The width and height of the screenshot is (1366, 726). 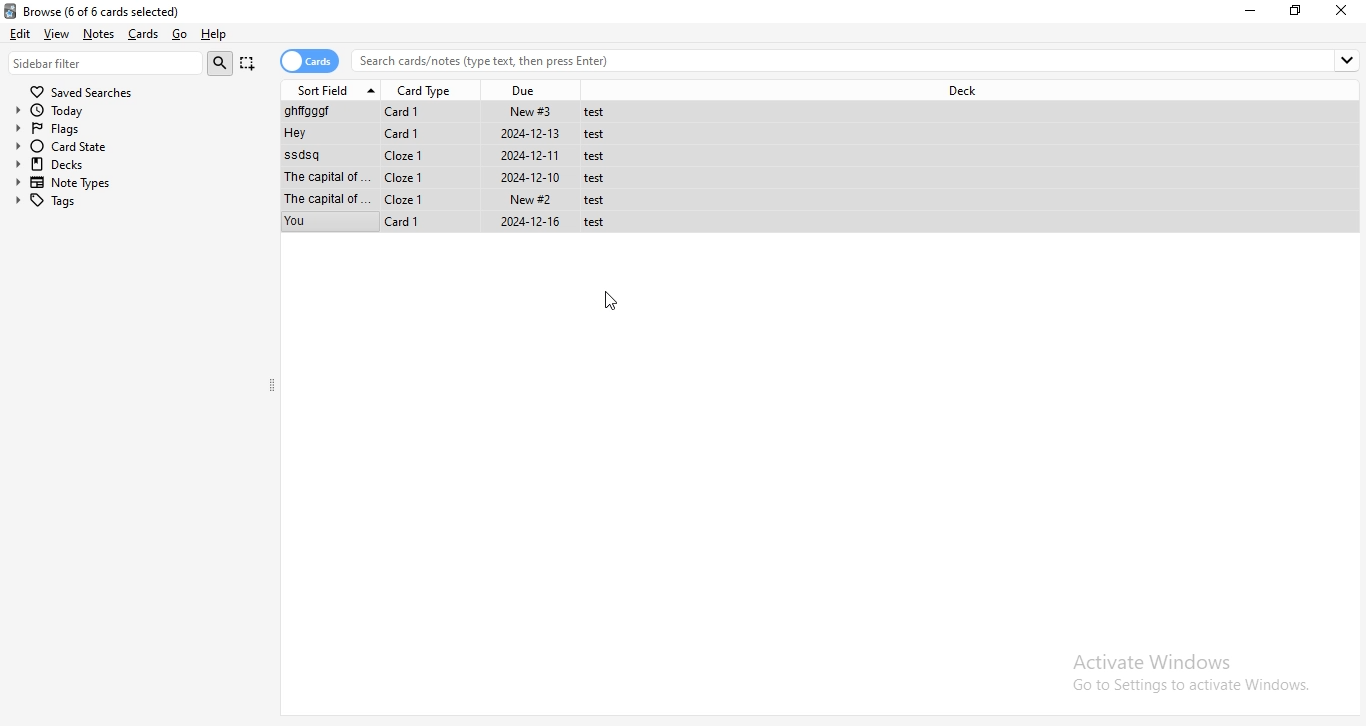 I want to click on card type, so click(x=428, y=89).